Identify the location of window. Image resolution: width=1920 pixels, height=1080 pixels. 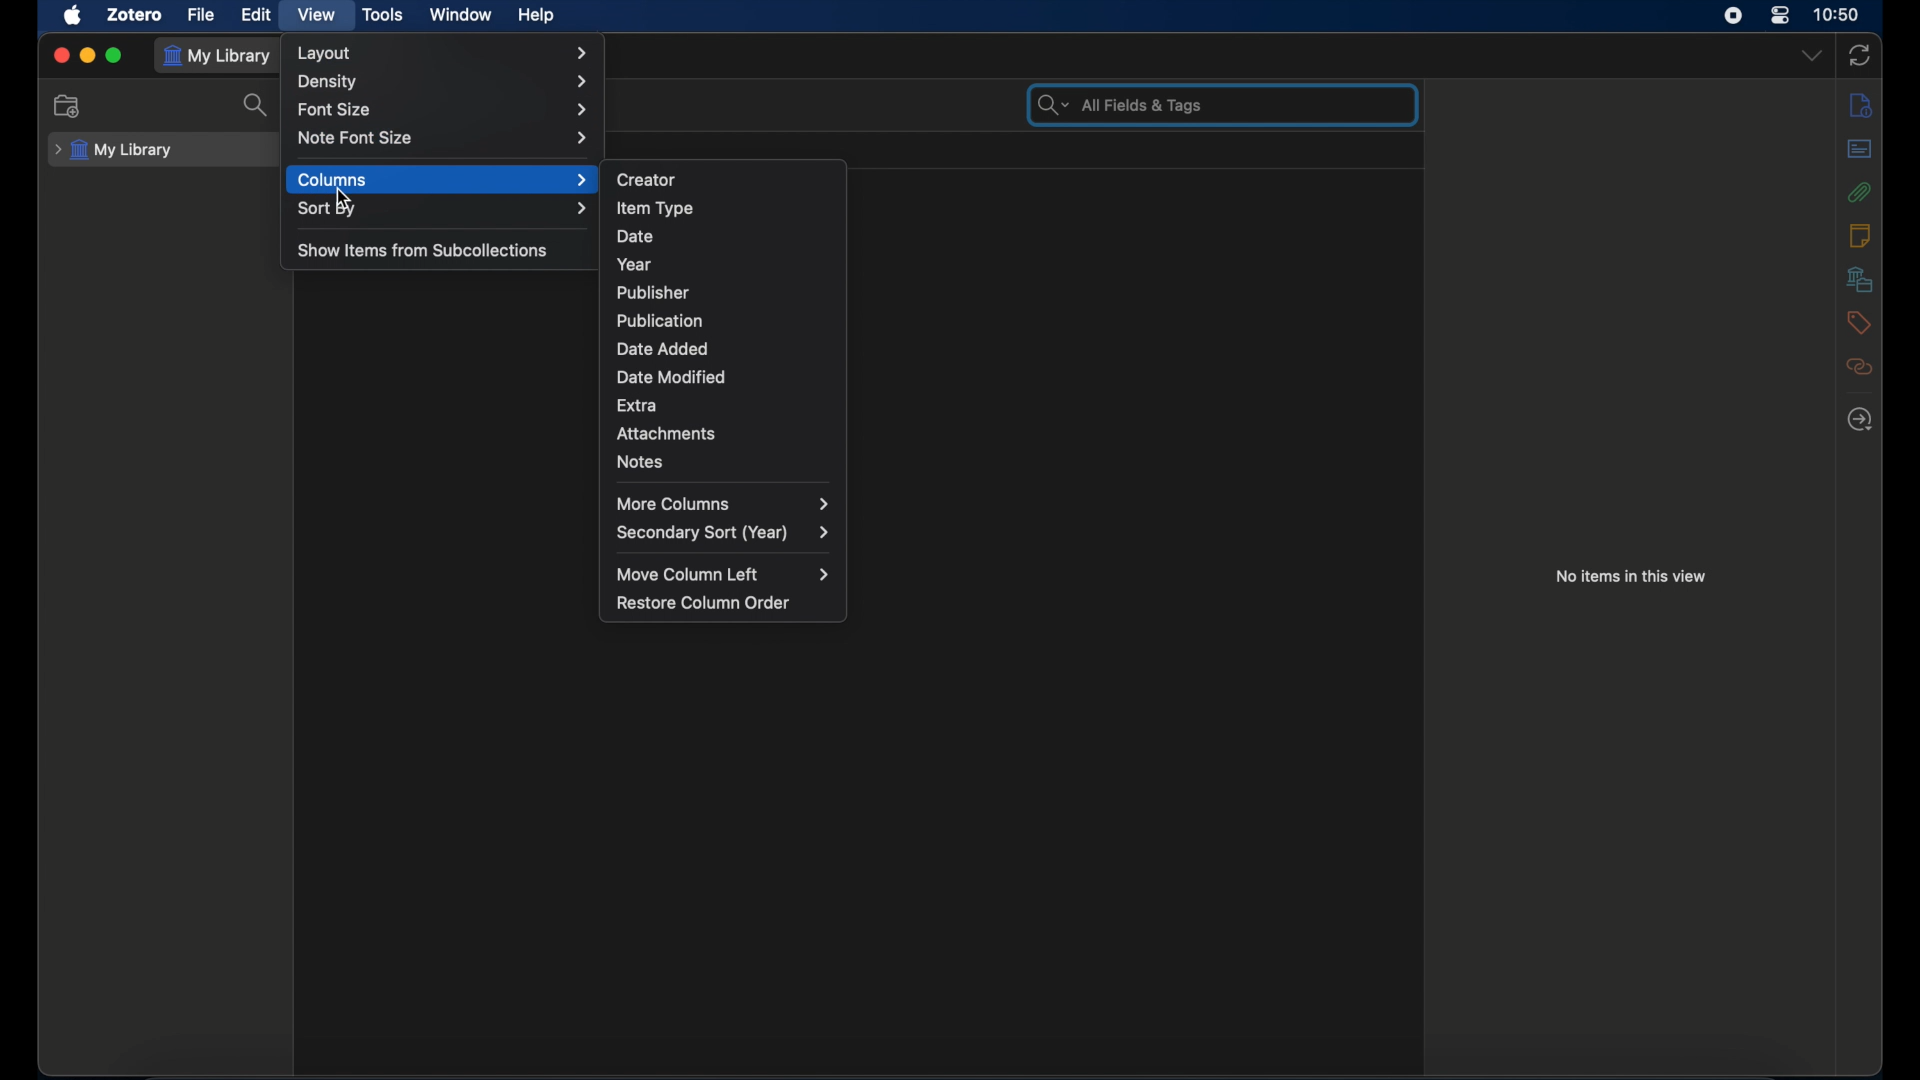
(461, 15).